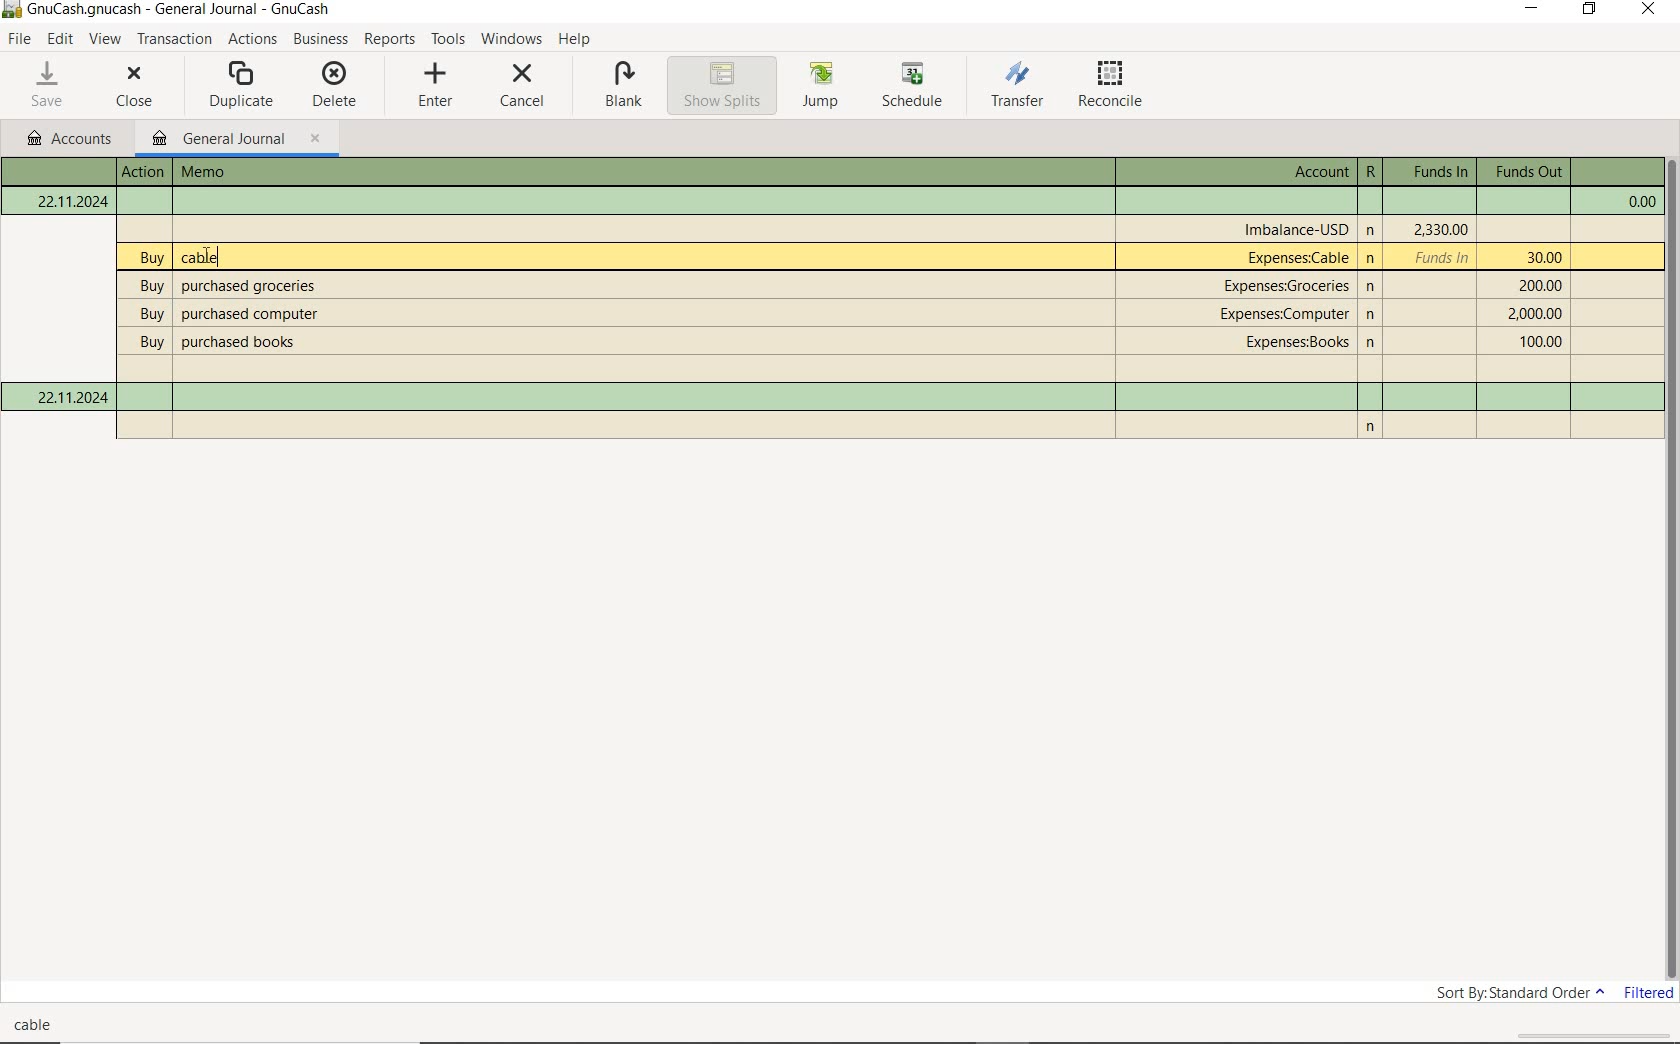  I want to click on Text, so click(1313, 172).